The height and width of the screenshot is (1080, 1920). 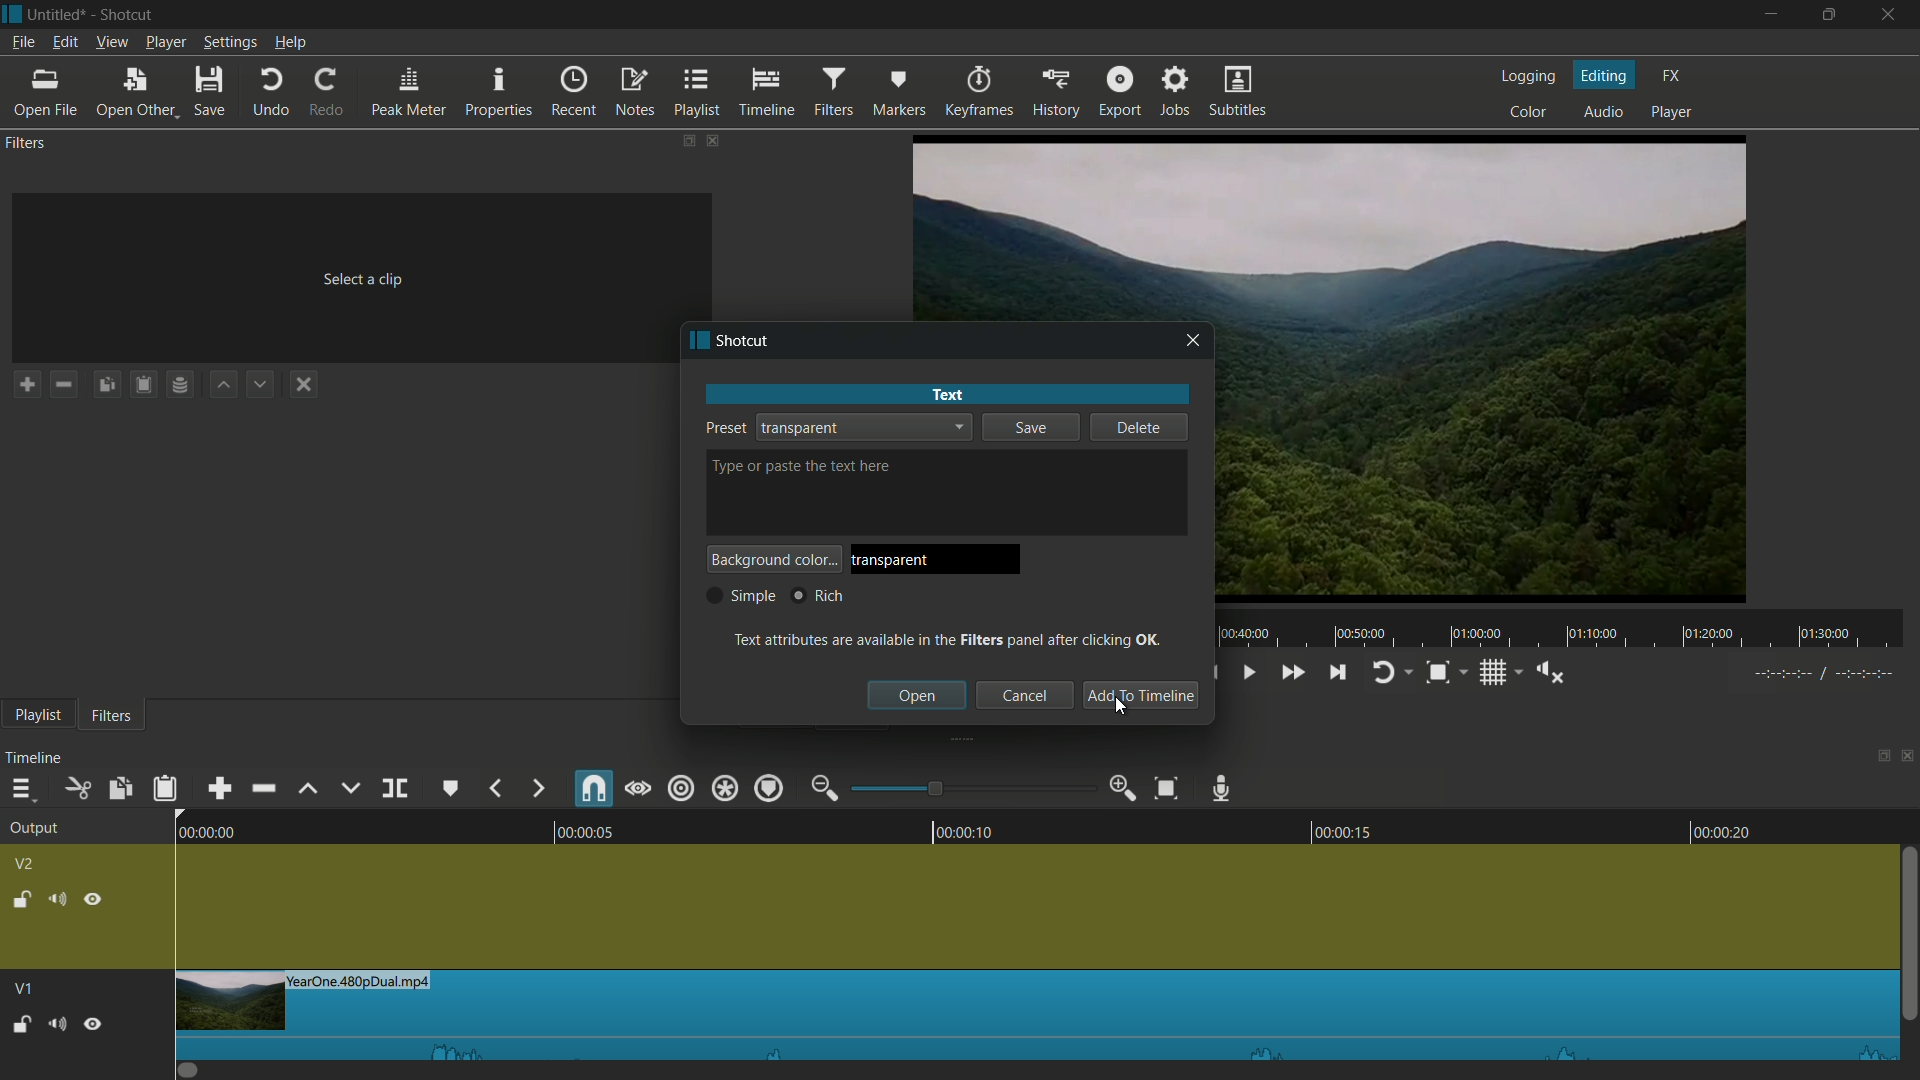 What do you see at coordinates (57, 14) in the screenshot?
I see `project name` at bounding box center [57, 14].